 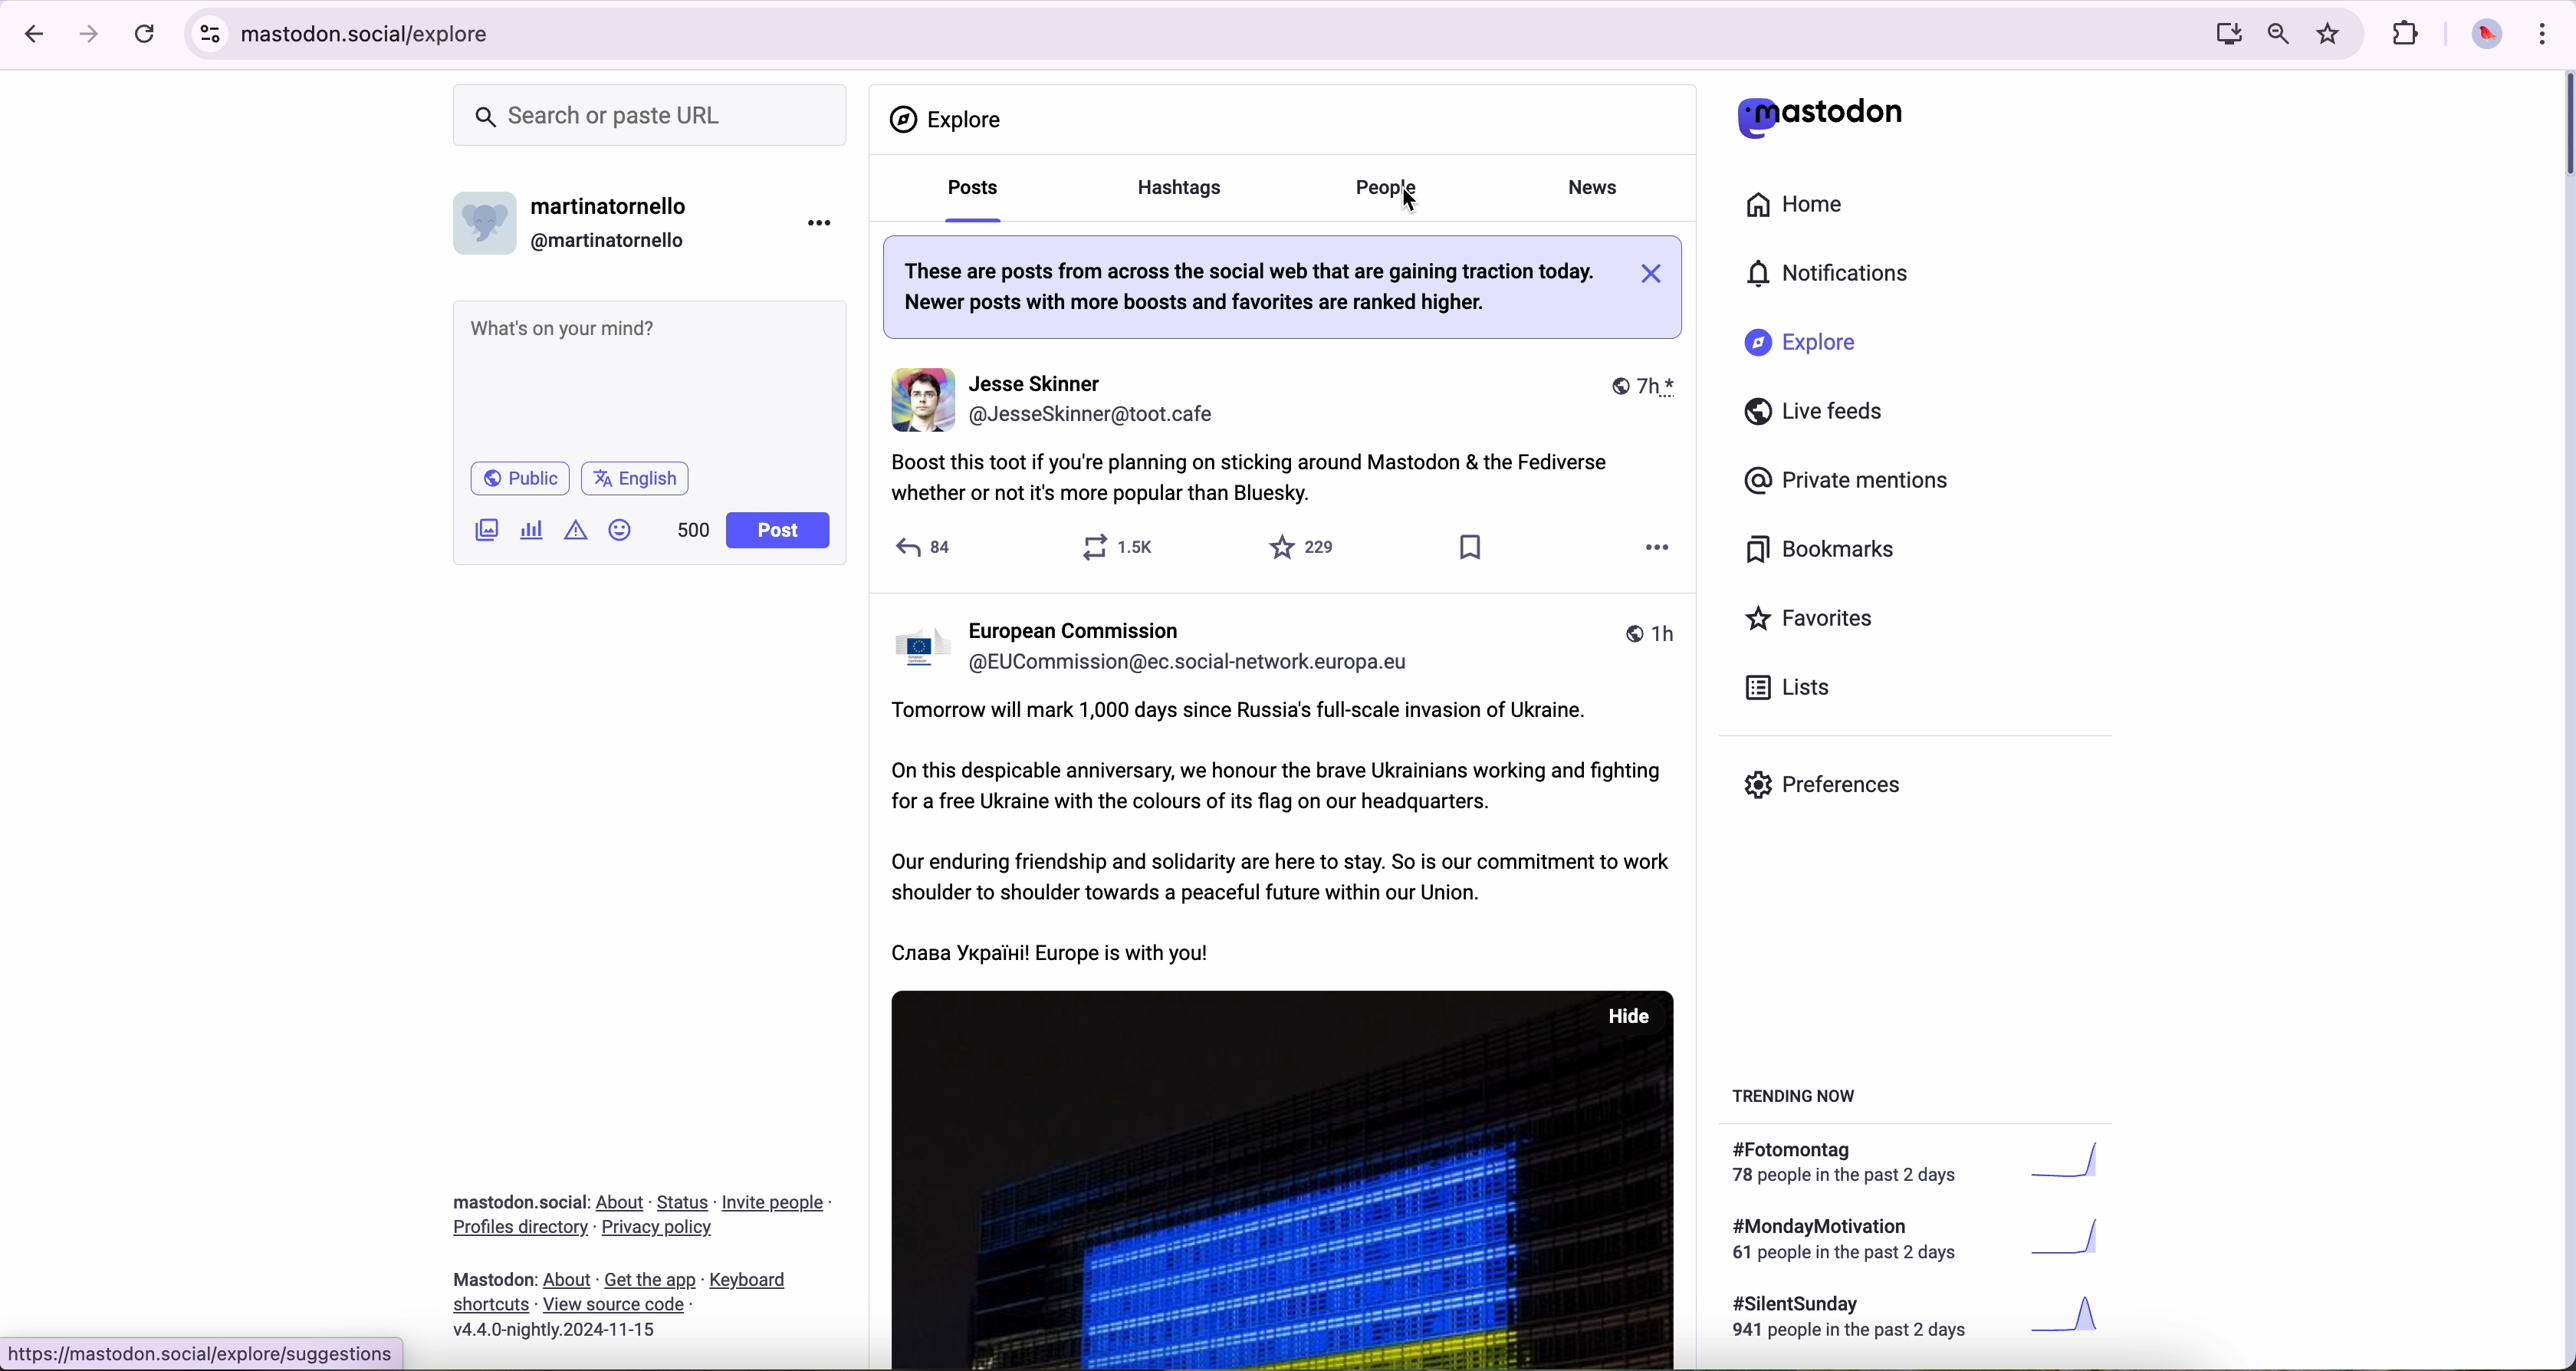 I want to click on 500 characters, so click(x=692, y=529).